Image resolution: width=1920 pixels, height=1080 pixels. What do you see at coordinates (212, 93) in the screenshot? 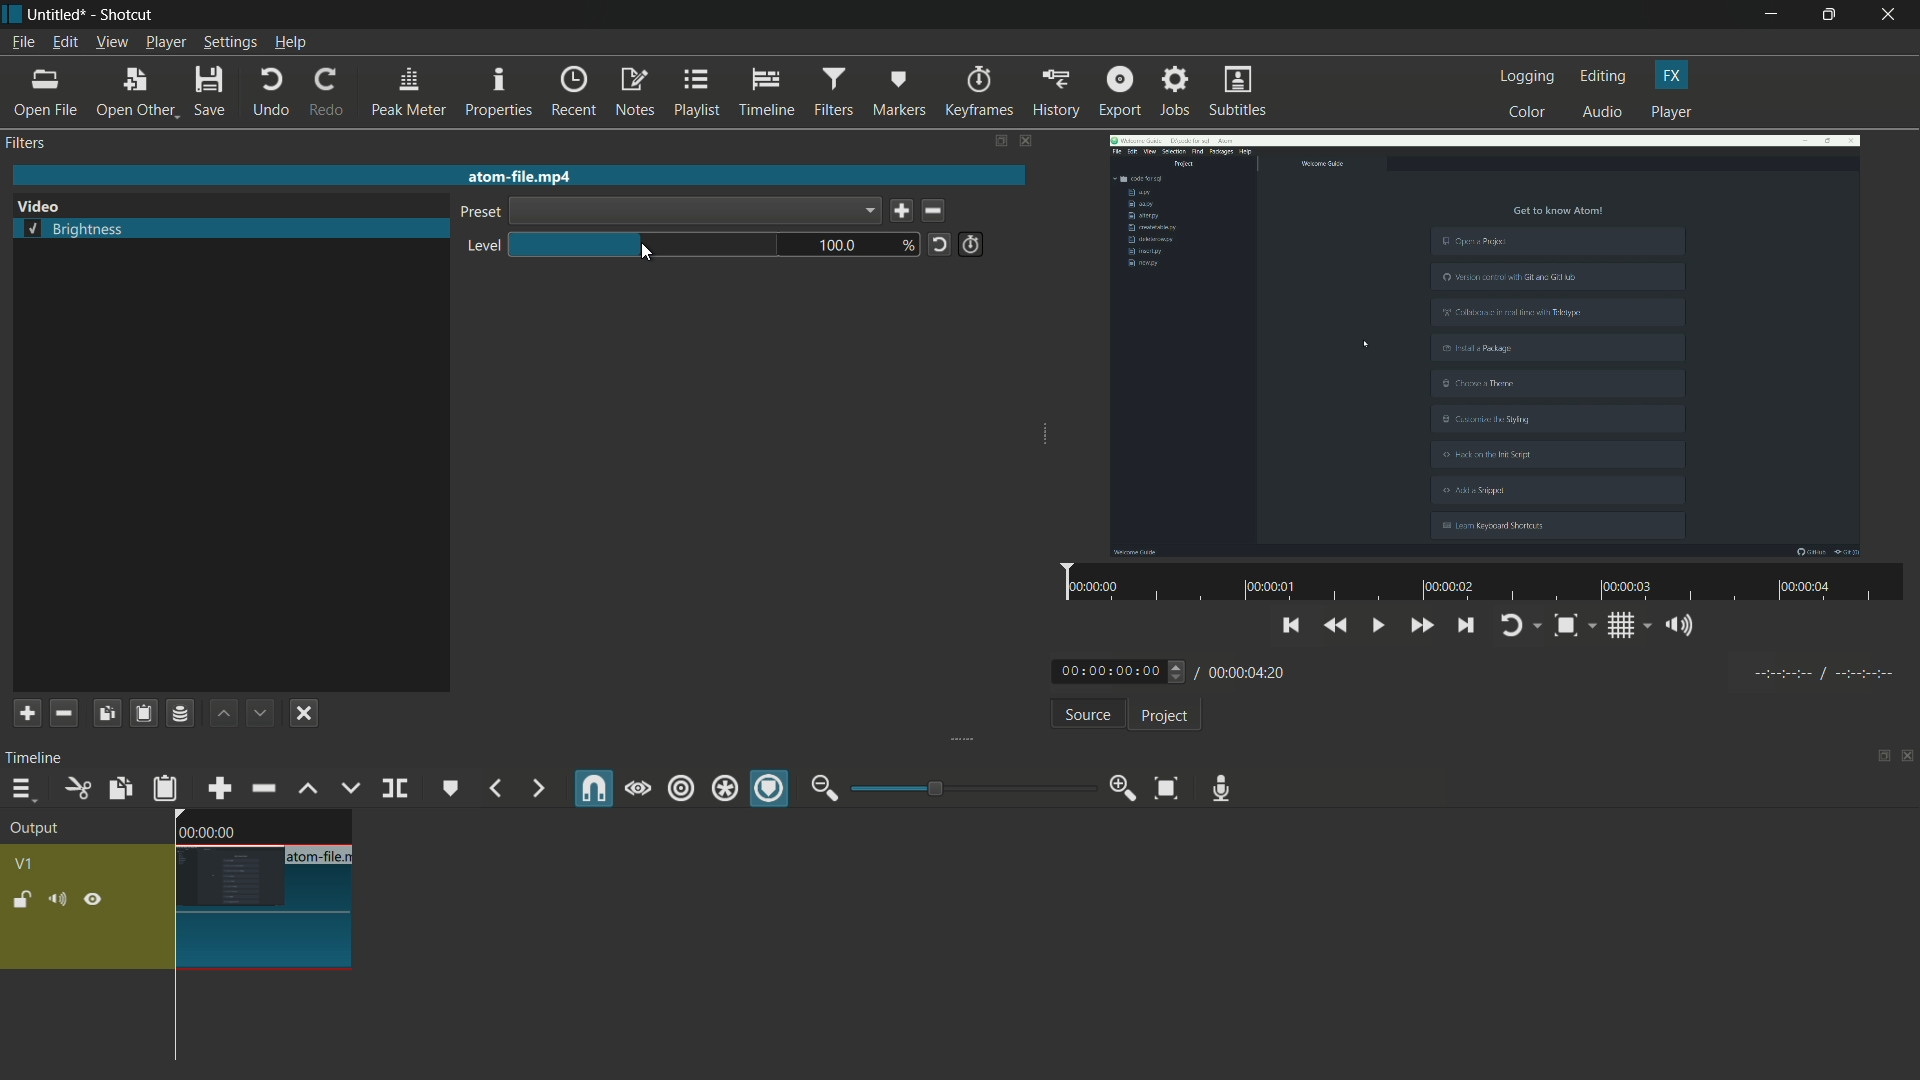
I see `save` at bounding box center [212, 93].